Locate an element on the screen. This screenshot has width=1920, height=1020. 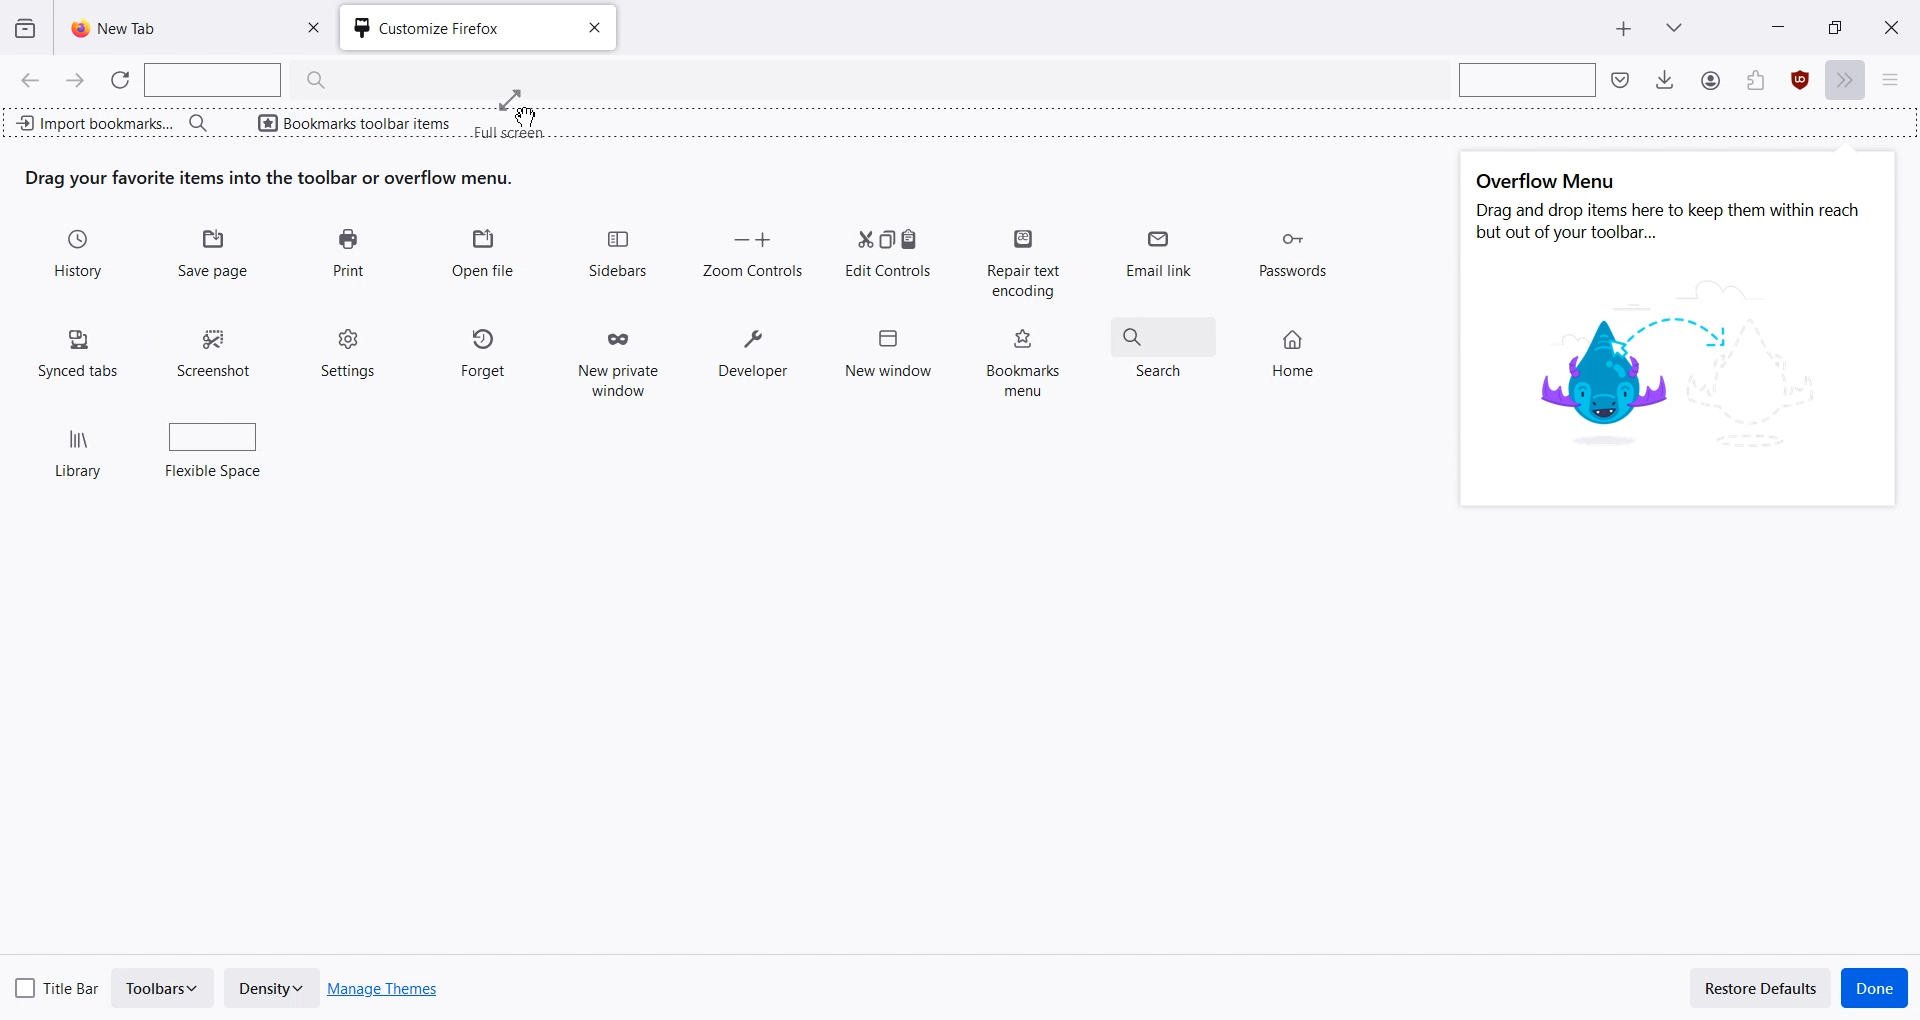
image is located at coordinates (1683, 374).